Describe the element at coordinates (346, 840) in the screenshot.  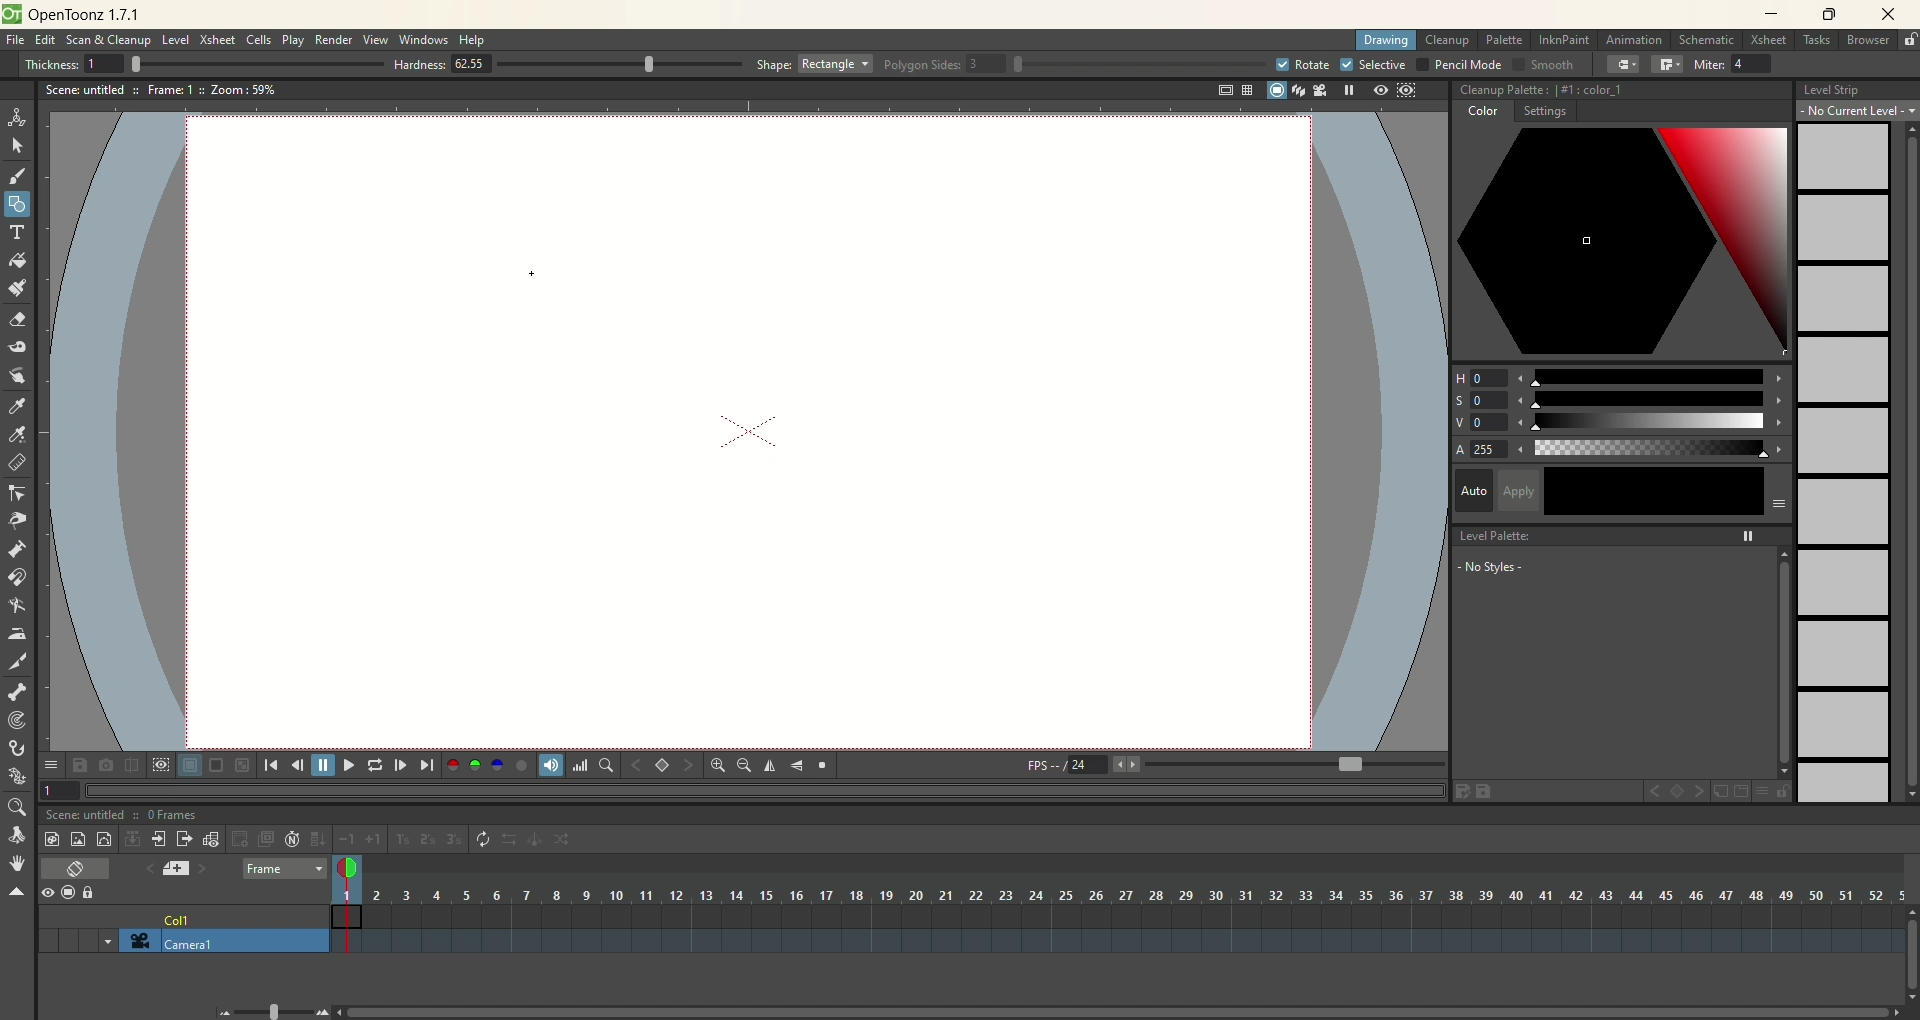
I see `decrease step` at that location.